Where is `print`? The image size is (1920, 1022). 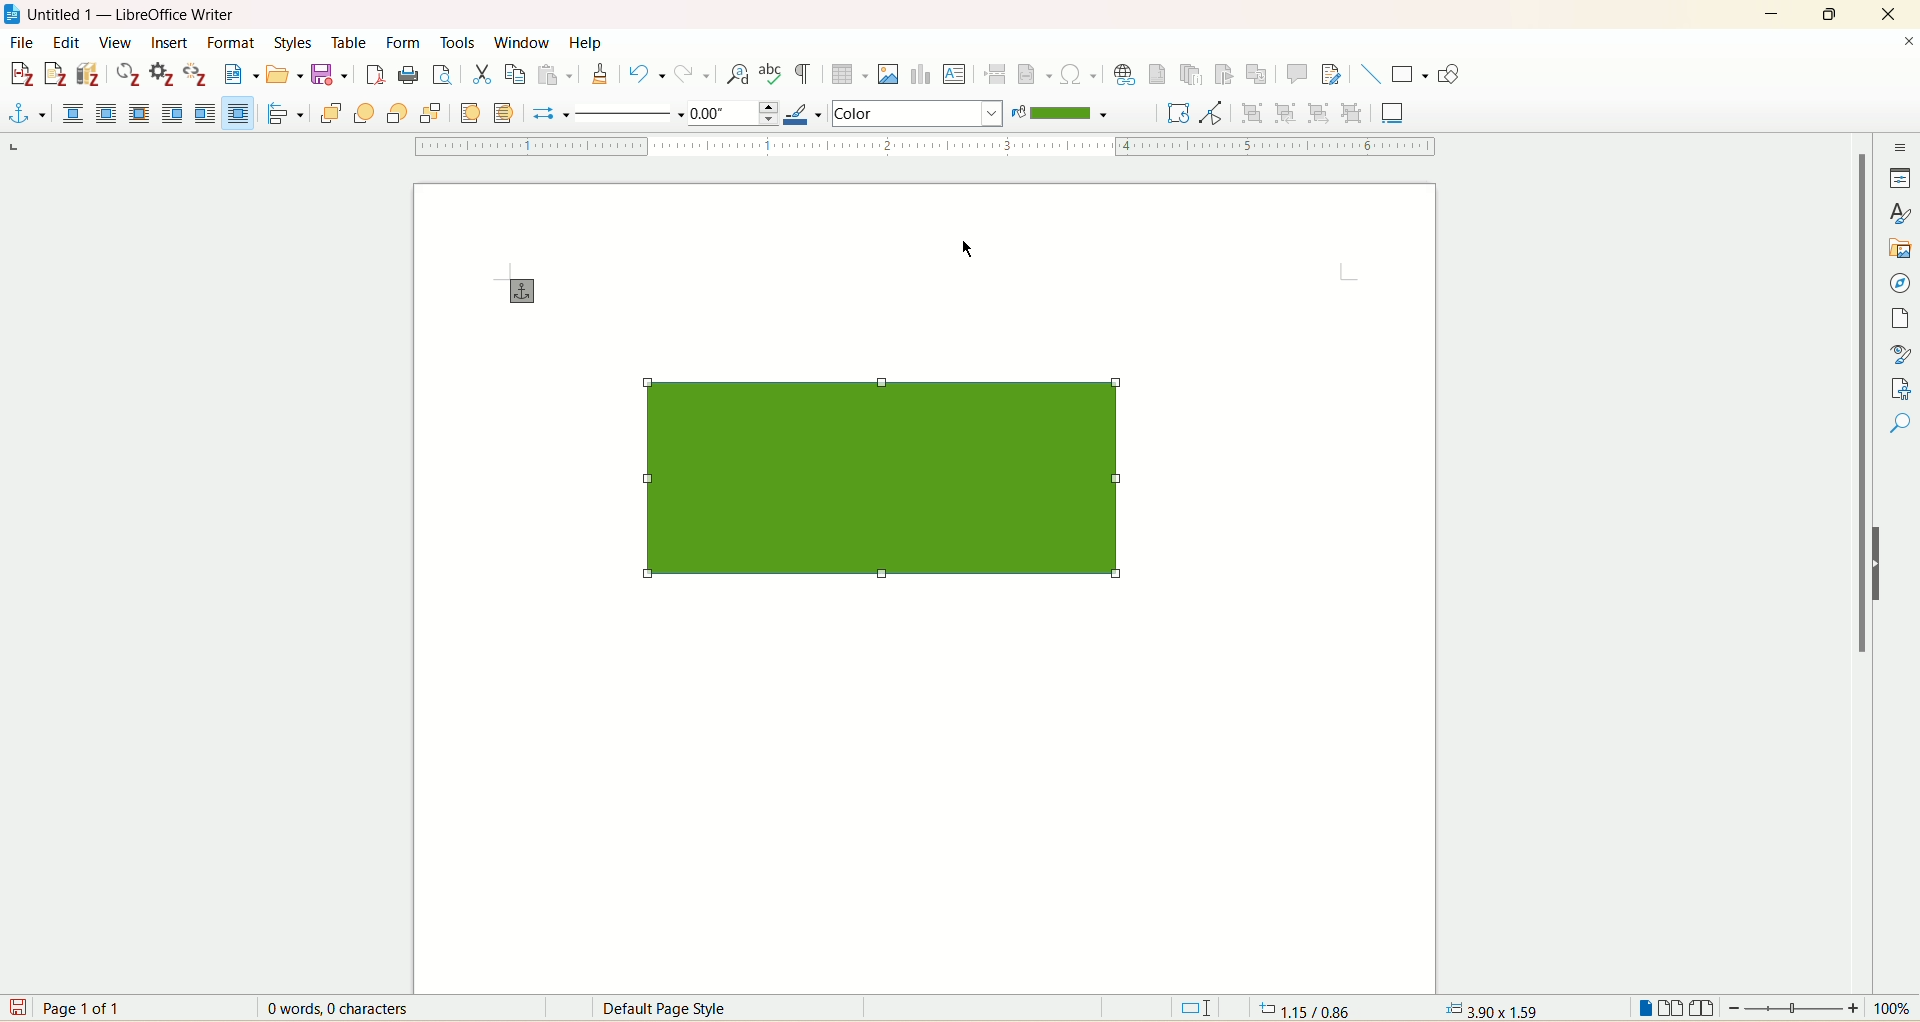 print is located at coordinates (407, 75).